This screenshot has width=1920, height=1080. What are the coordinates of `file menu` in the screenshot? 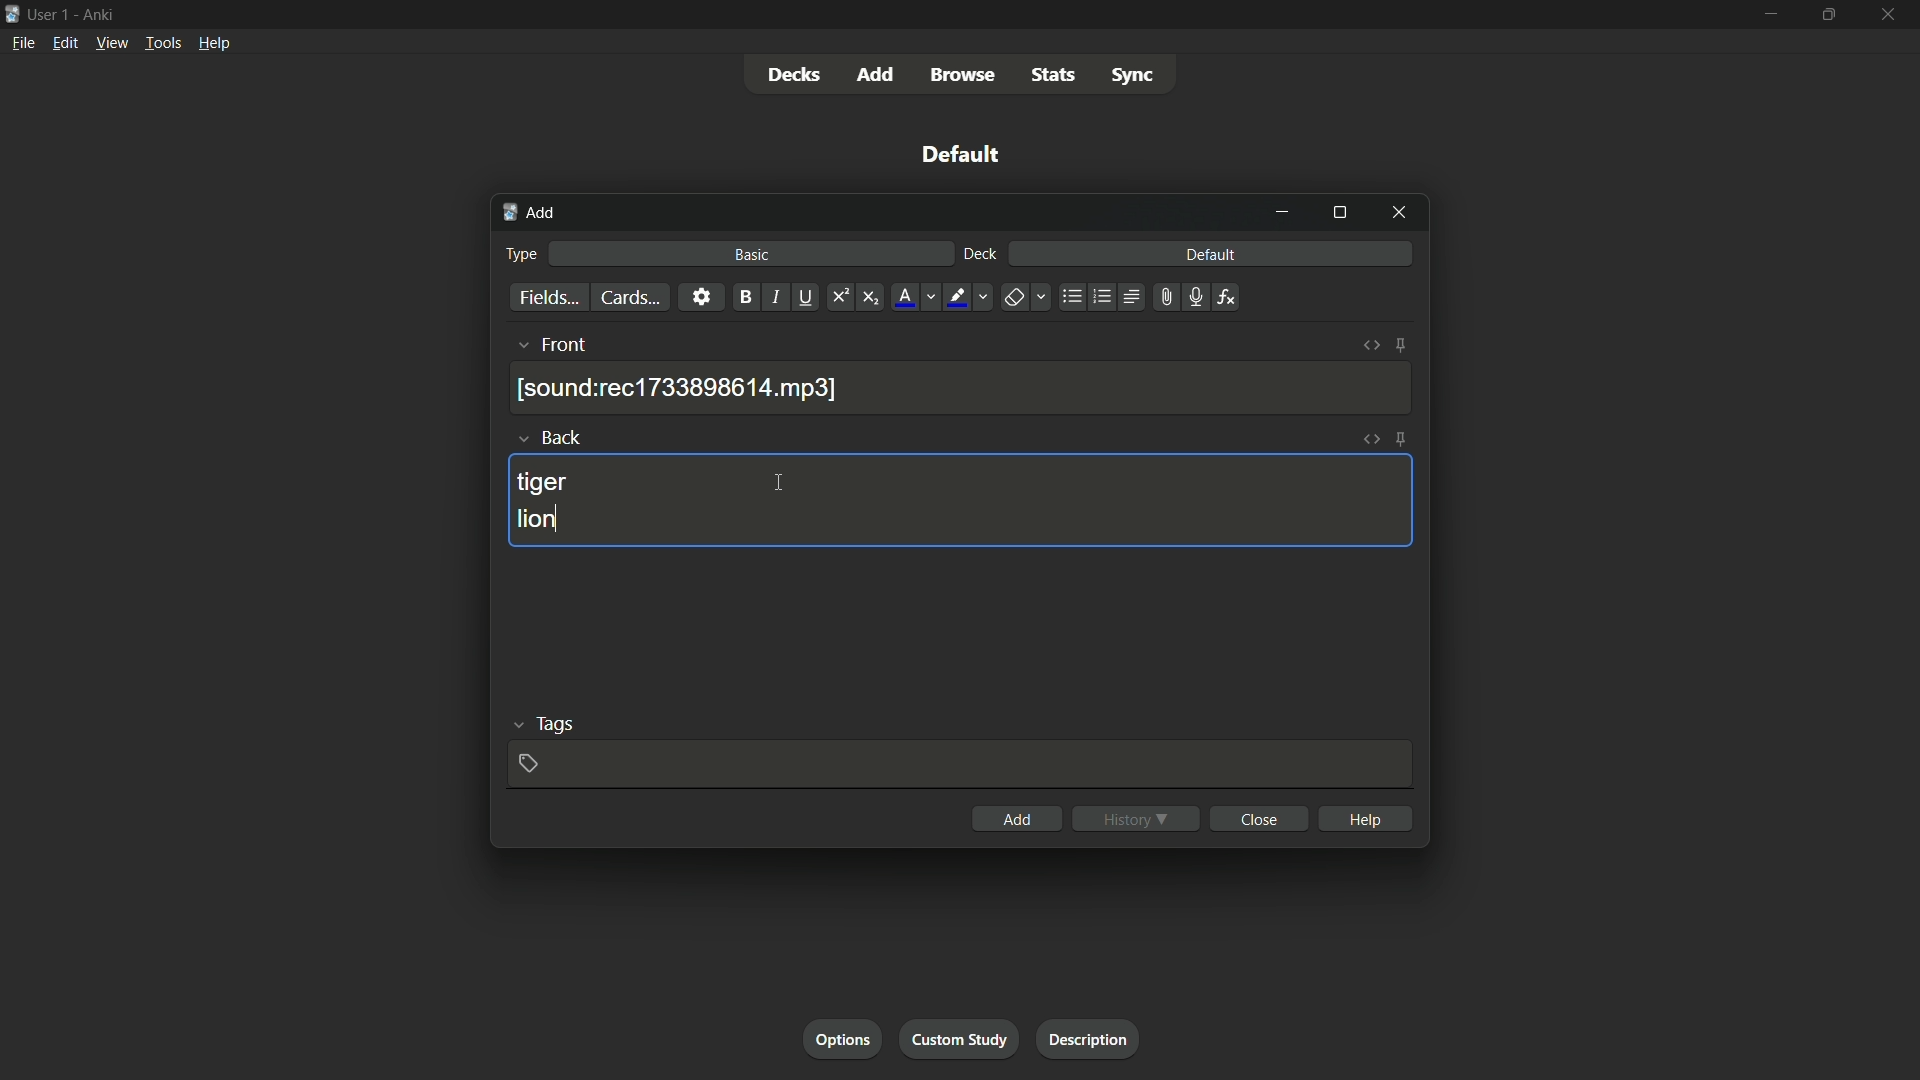 It's located at (24, 42).